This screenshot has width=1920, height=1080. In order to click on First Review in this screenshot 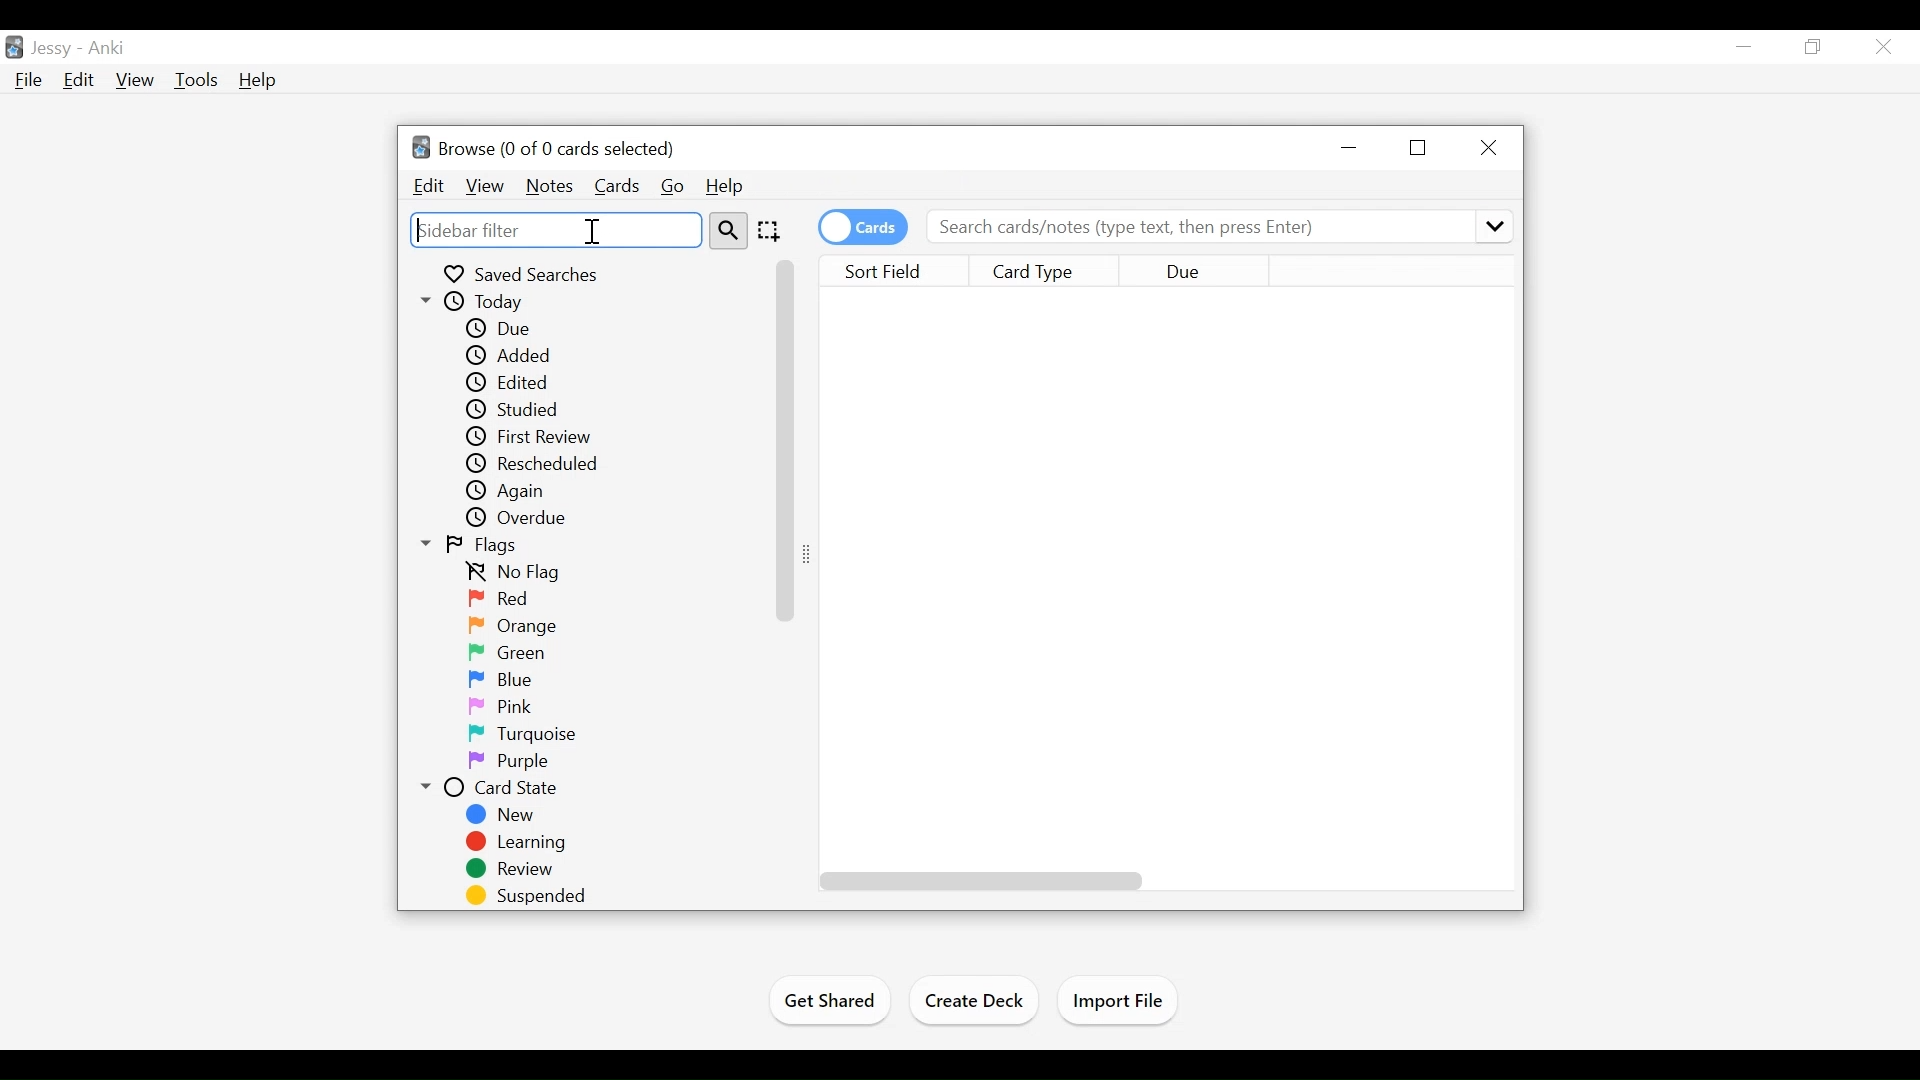, I will do `click(530, 437)`.